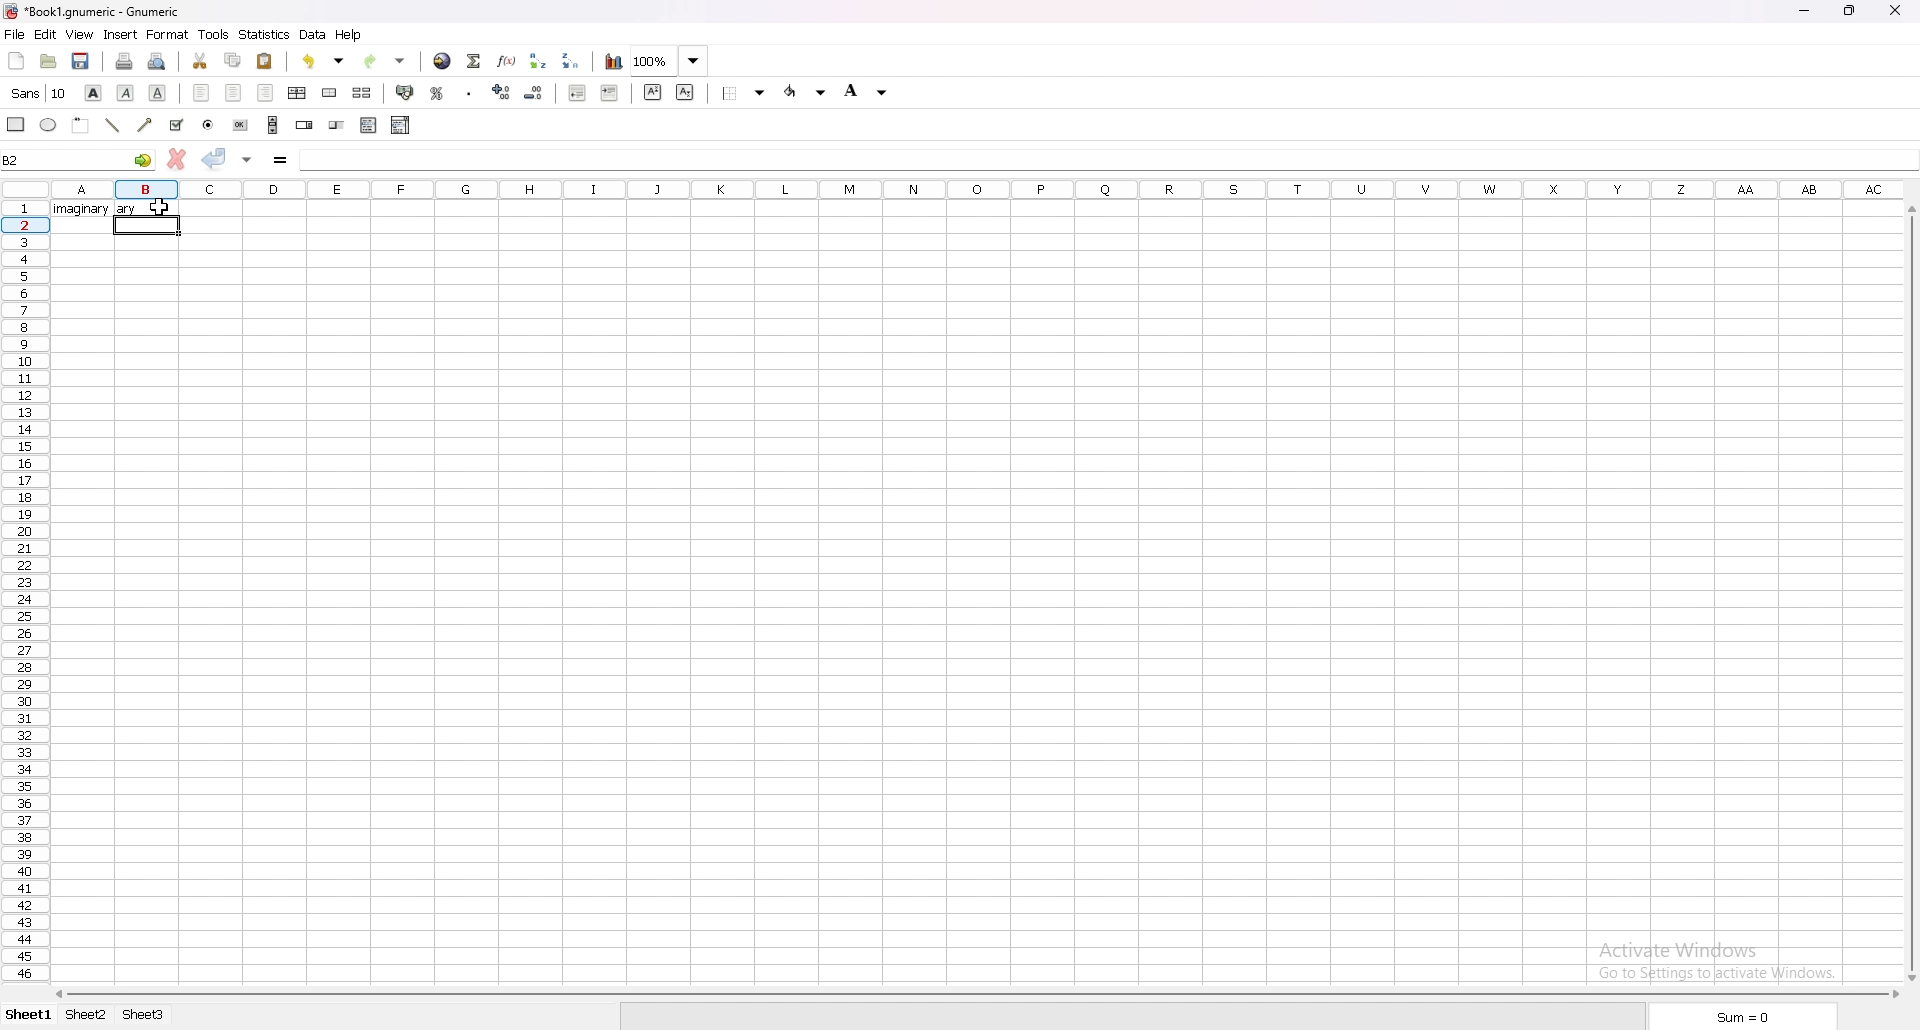  I want to click on scroll bar, so click(1910, 591).